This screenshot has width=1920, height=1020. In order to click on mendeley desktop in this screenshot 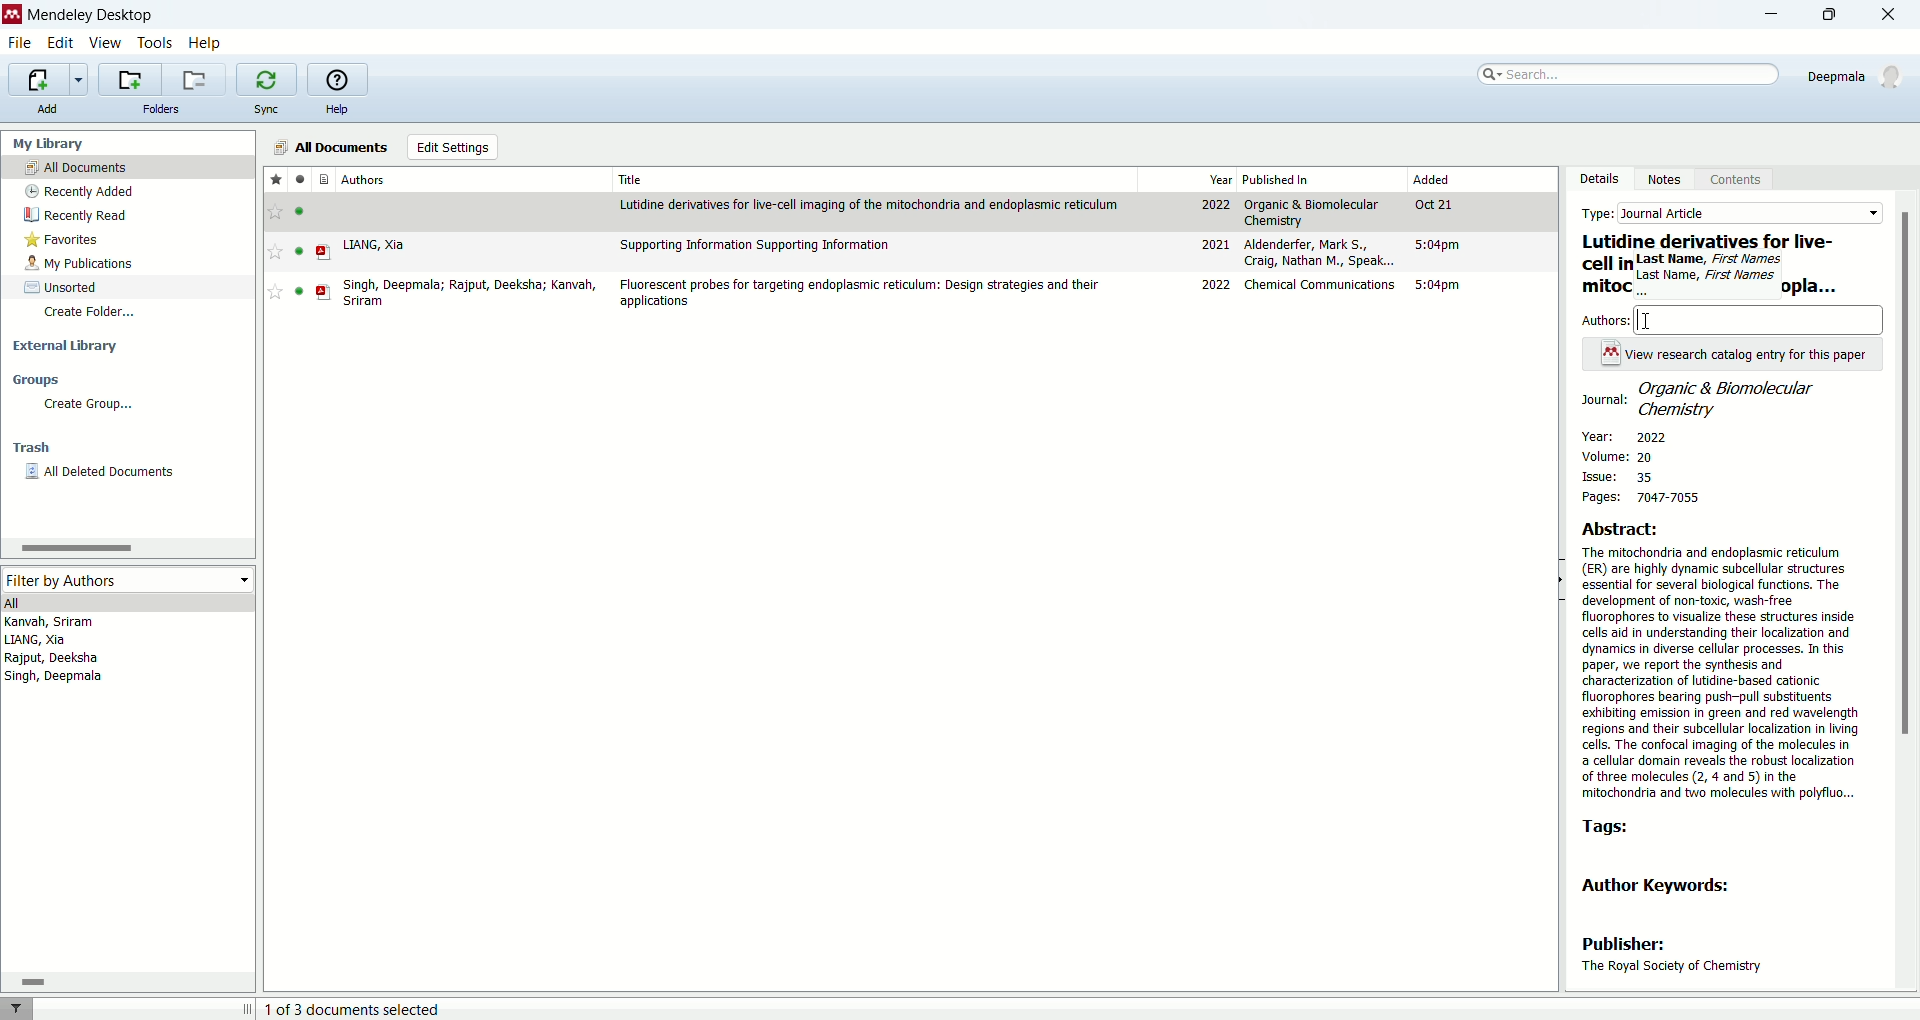, I will do `click(88, 15)`.